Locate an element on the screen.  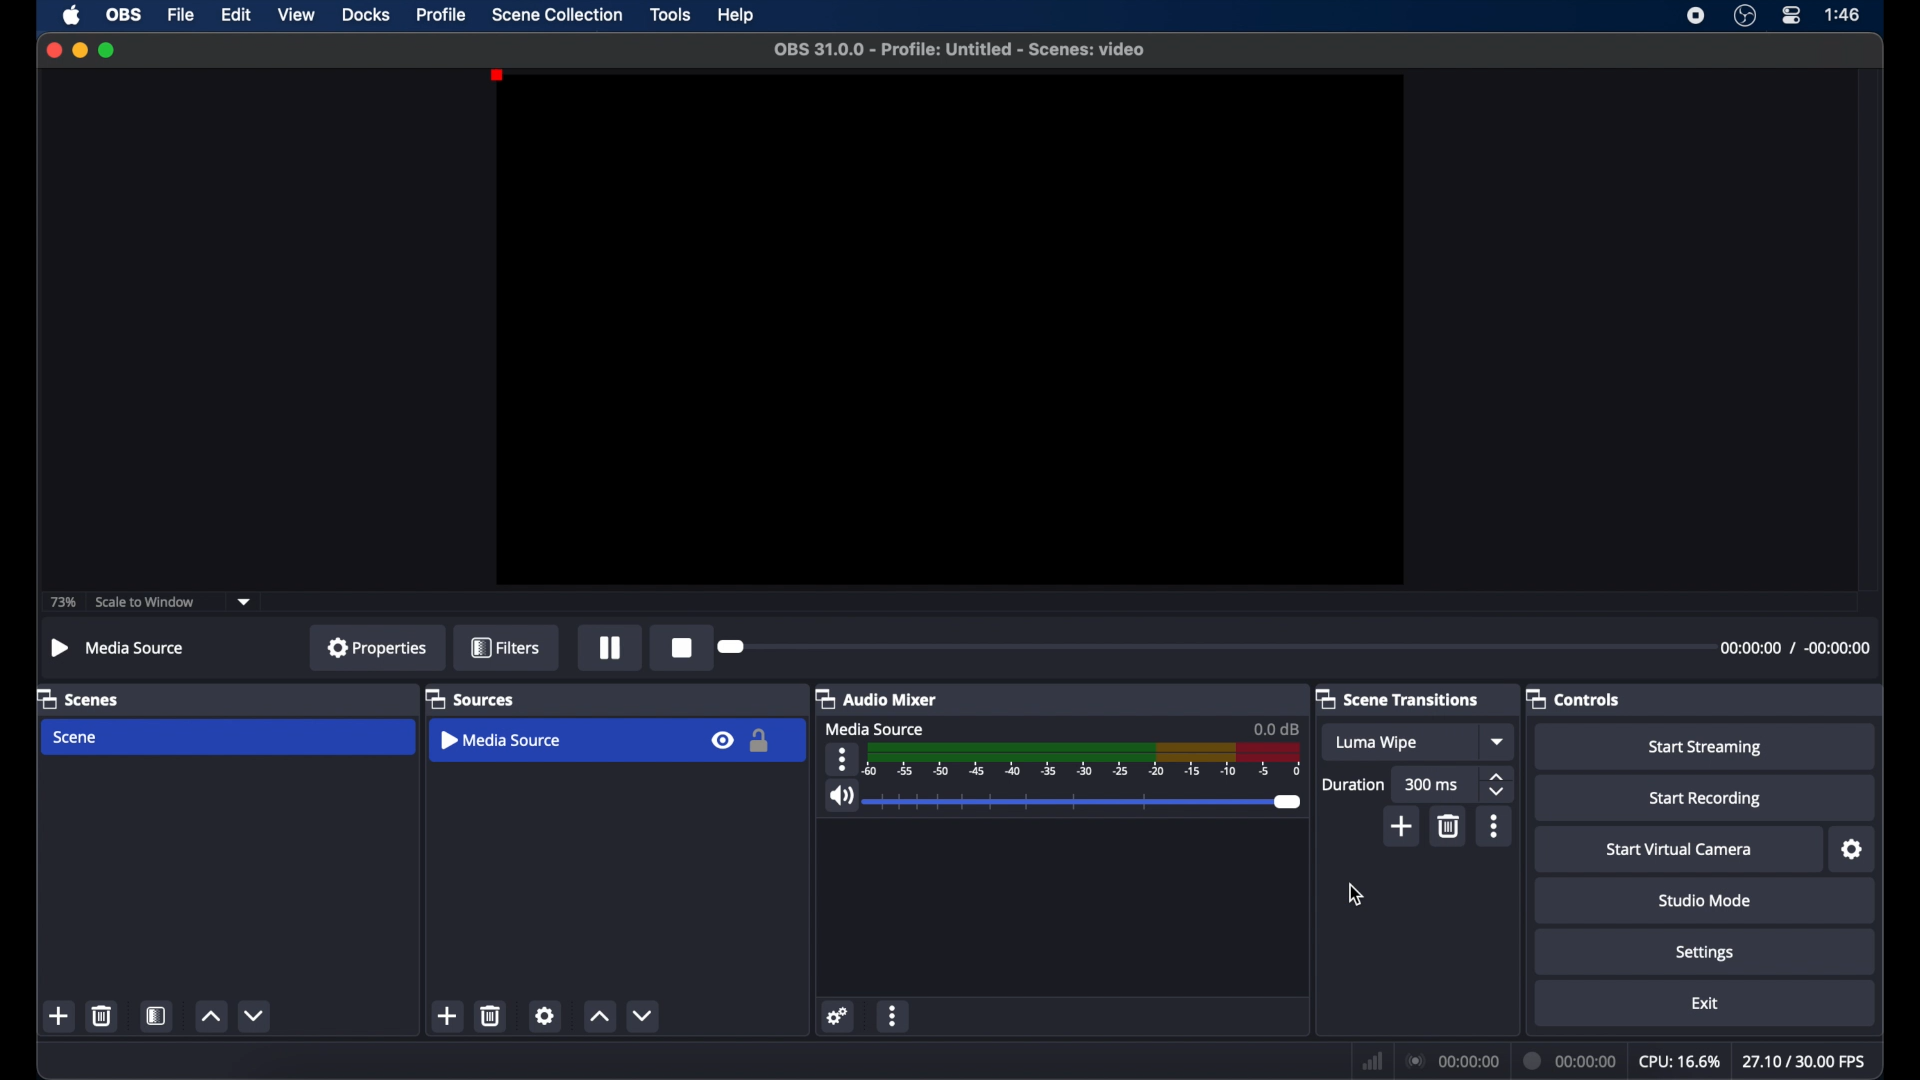
start streaming is located at coordinates (1705, 748).